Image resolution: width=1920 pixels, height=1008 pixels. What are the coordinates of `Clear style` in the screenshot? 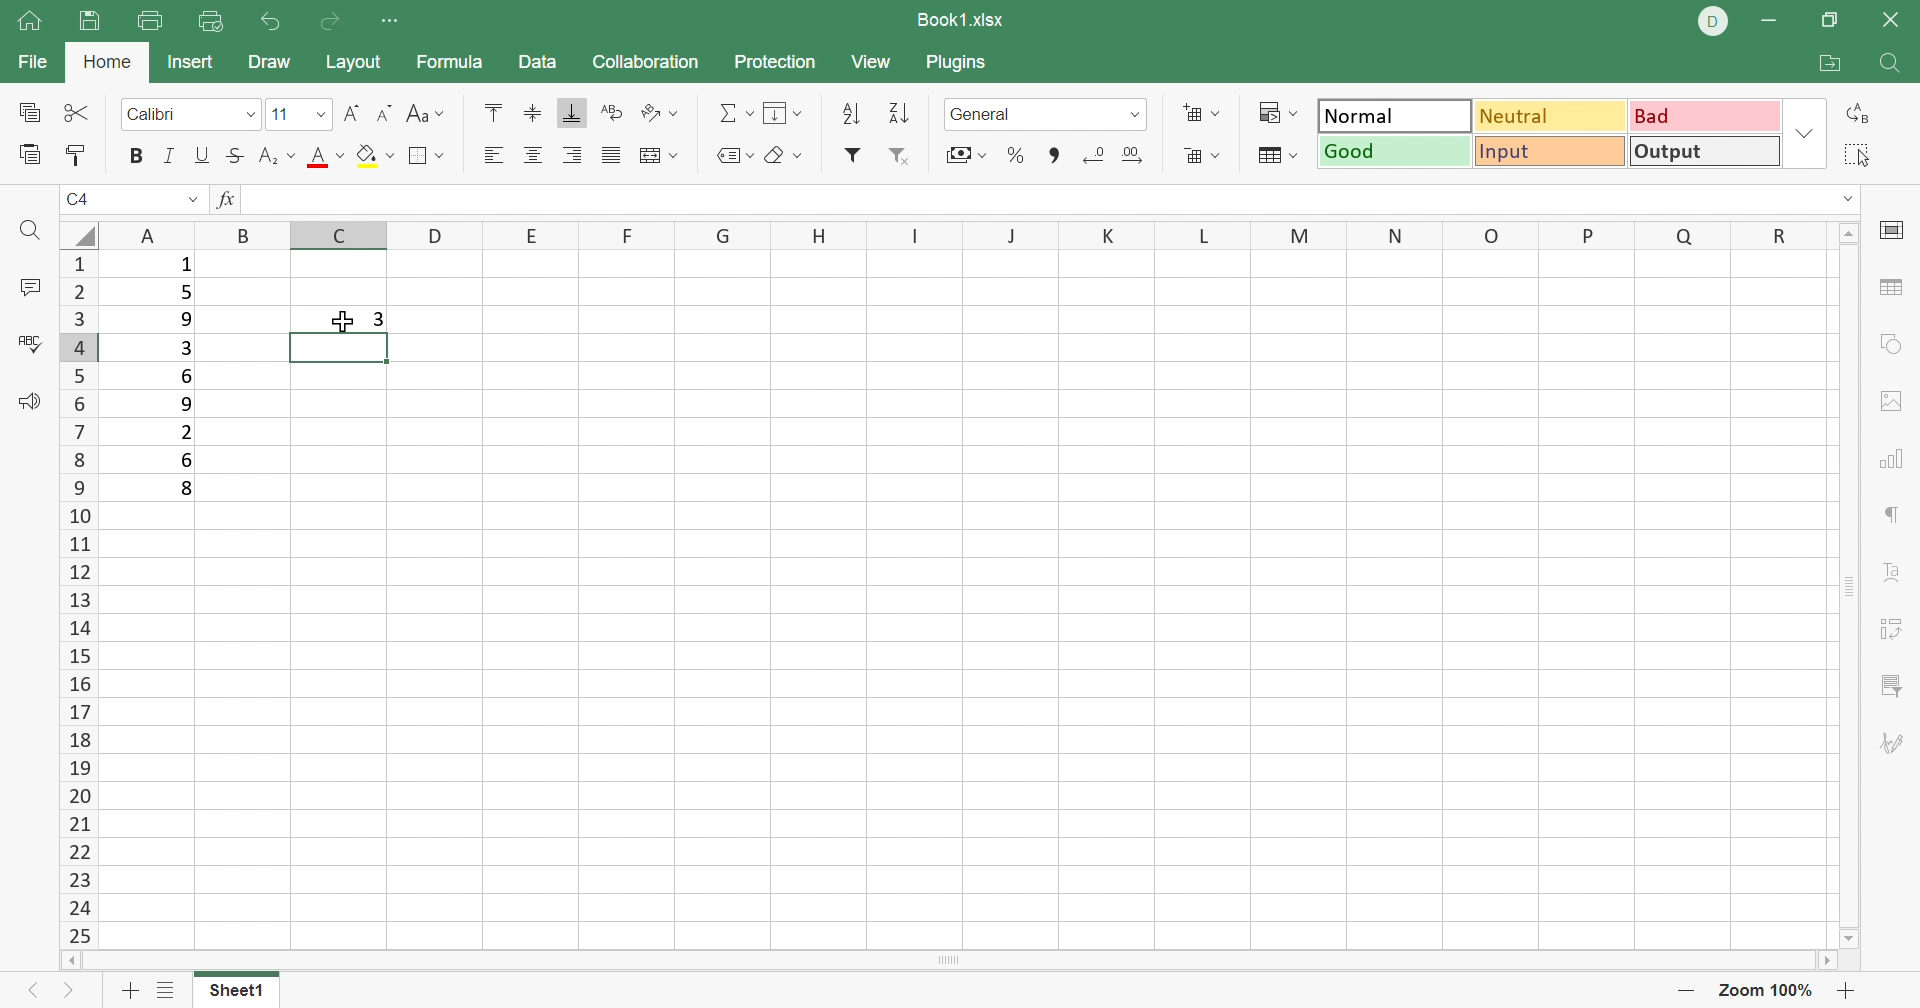 It's located at (785, 157).